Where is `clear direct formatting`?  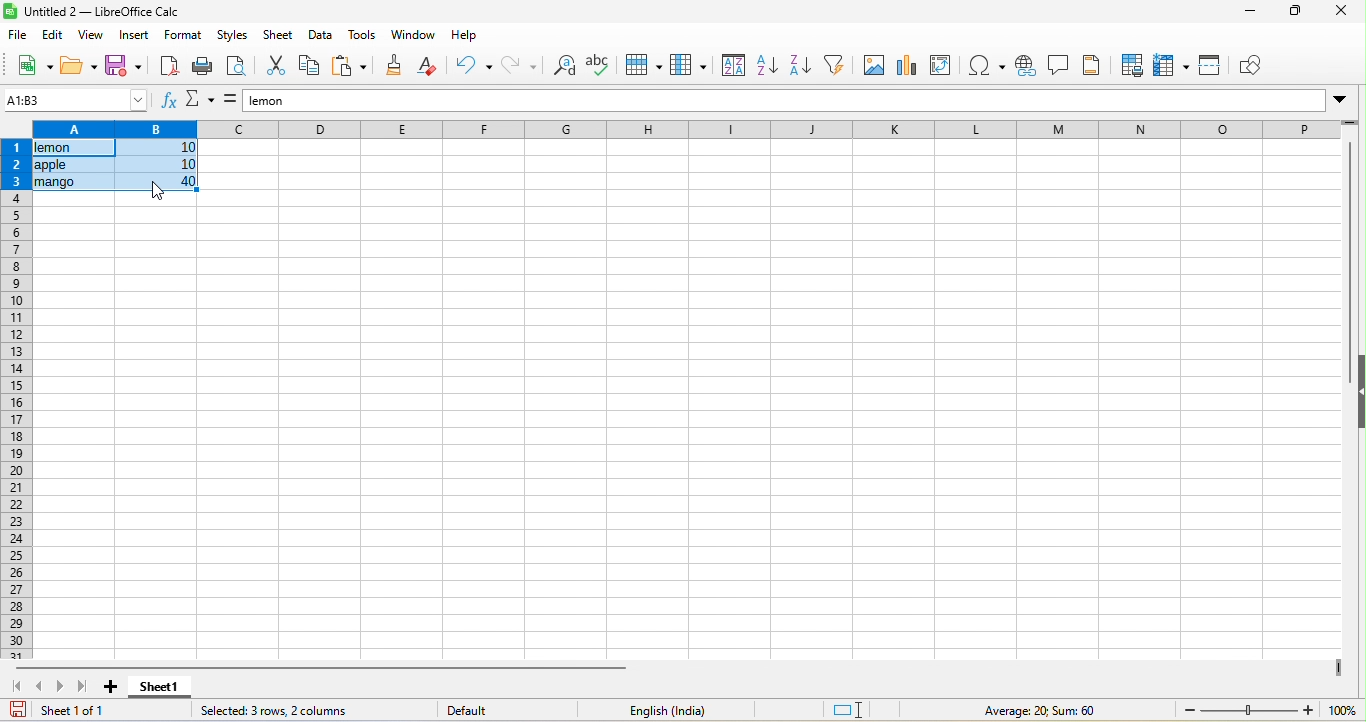
clear direct formatting is located at coordinates (428, 68).